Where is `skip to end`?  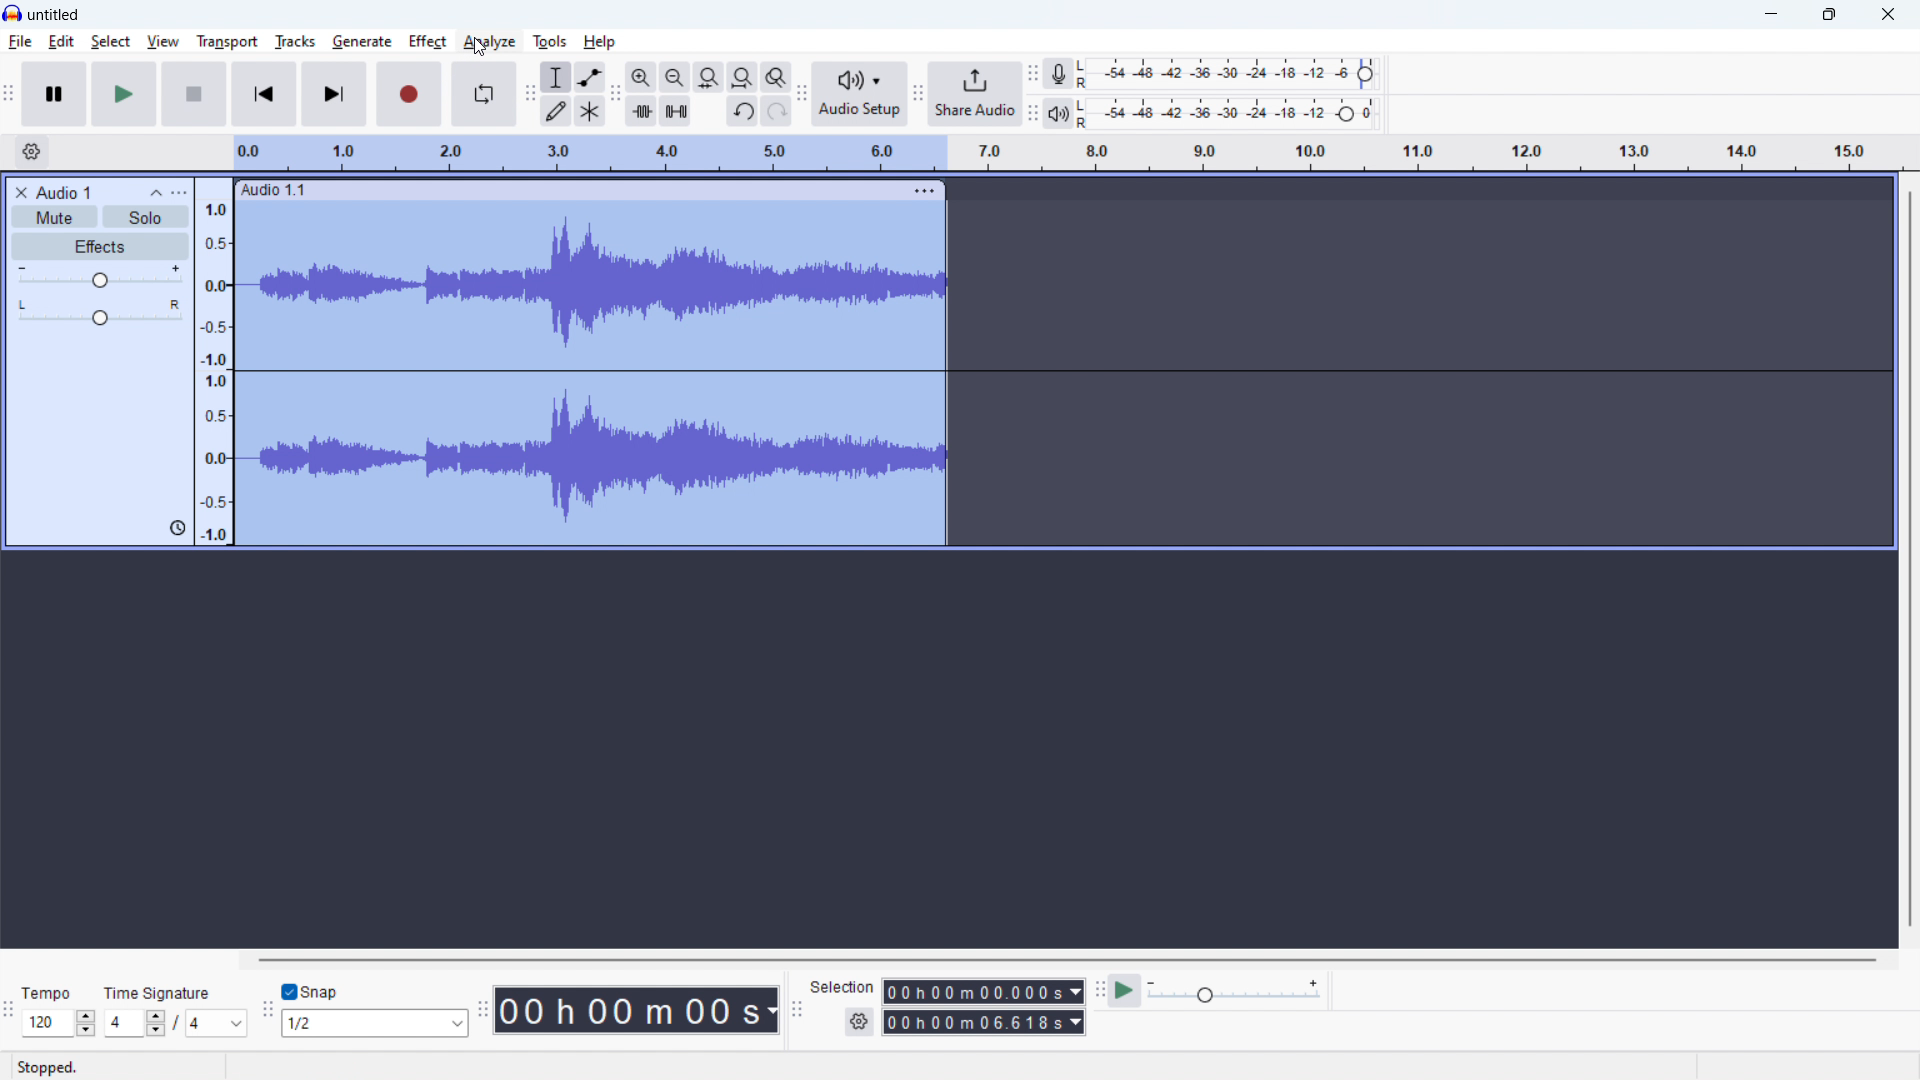 skip to end is located at coordinates (334, 94).